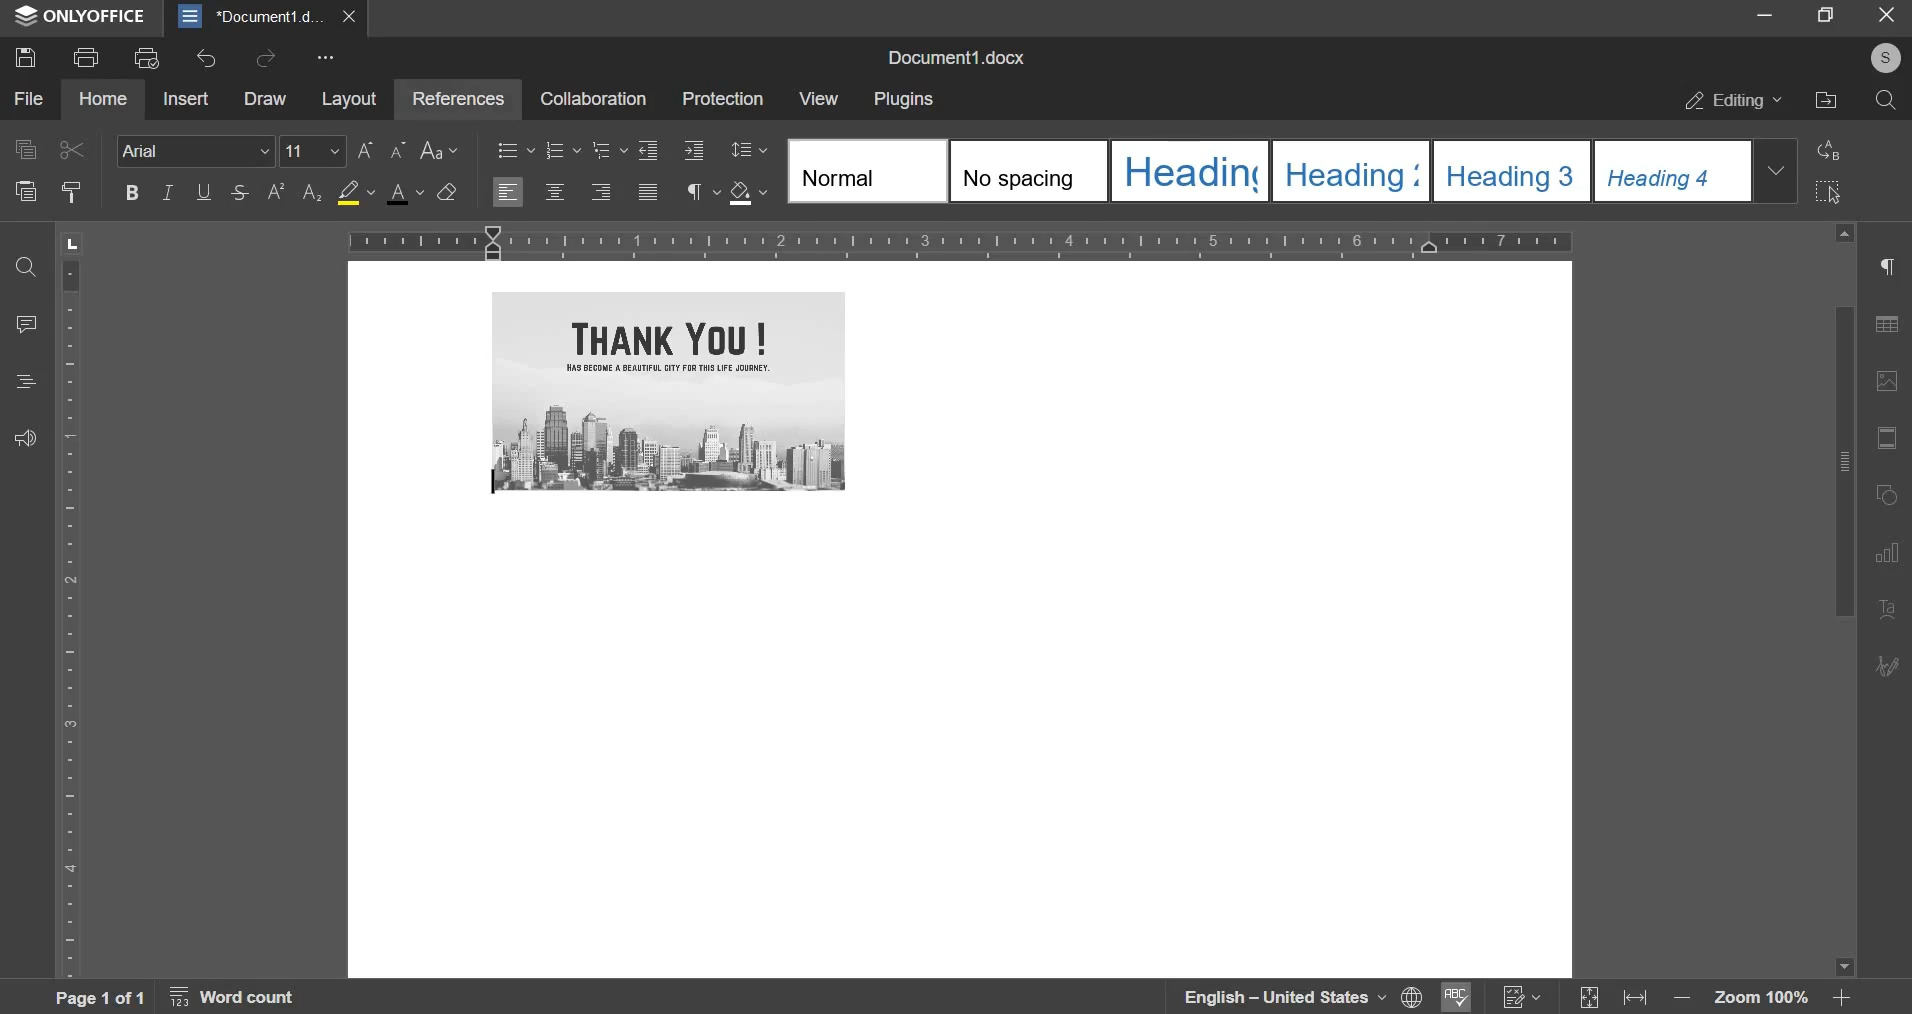 Image resolution: width=1912 pixels, height=1014 pixels. What do you see at coordinates (816, 98) in the screenshot?
I see `view` at bounding box center [816, 98].